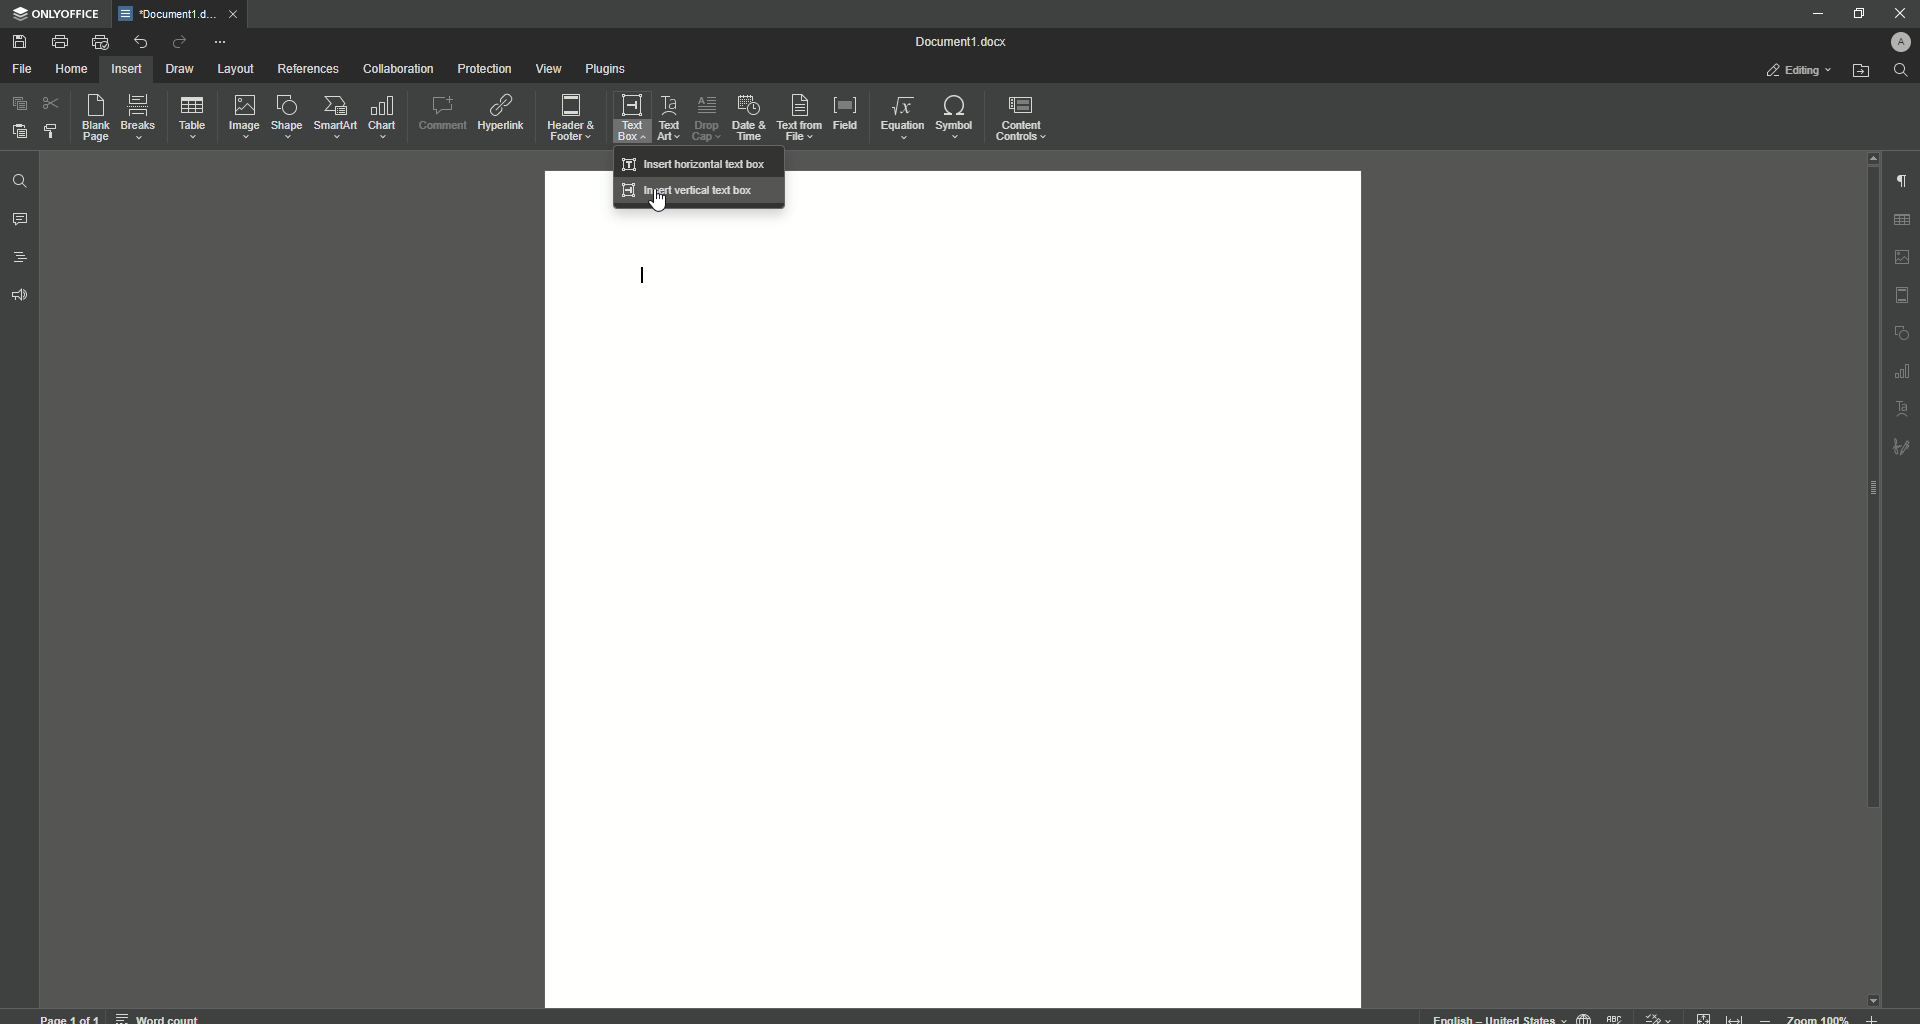  I want to click on Comments, so click(20, 220).